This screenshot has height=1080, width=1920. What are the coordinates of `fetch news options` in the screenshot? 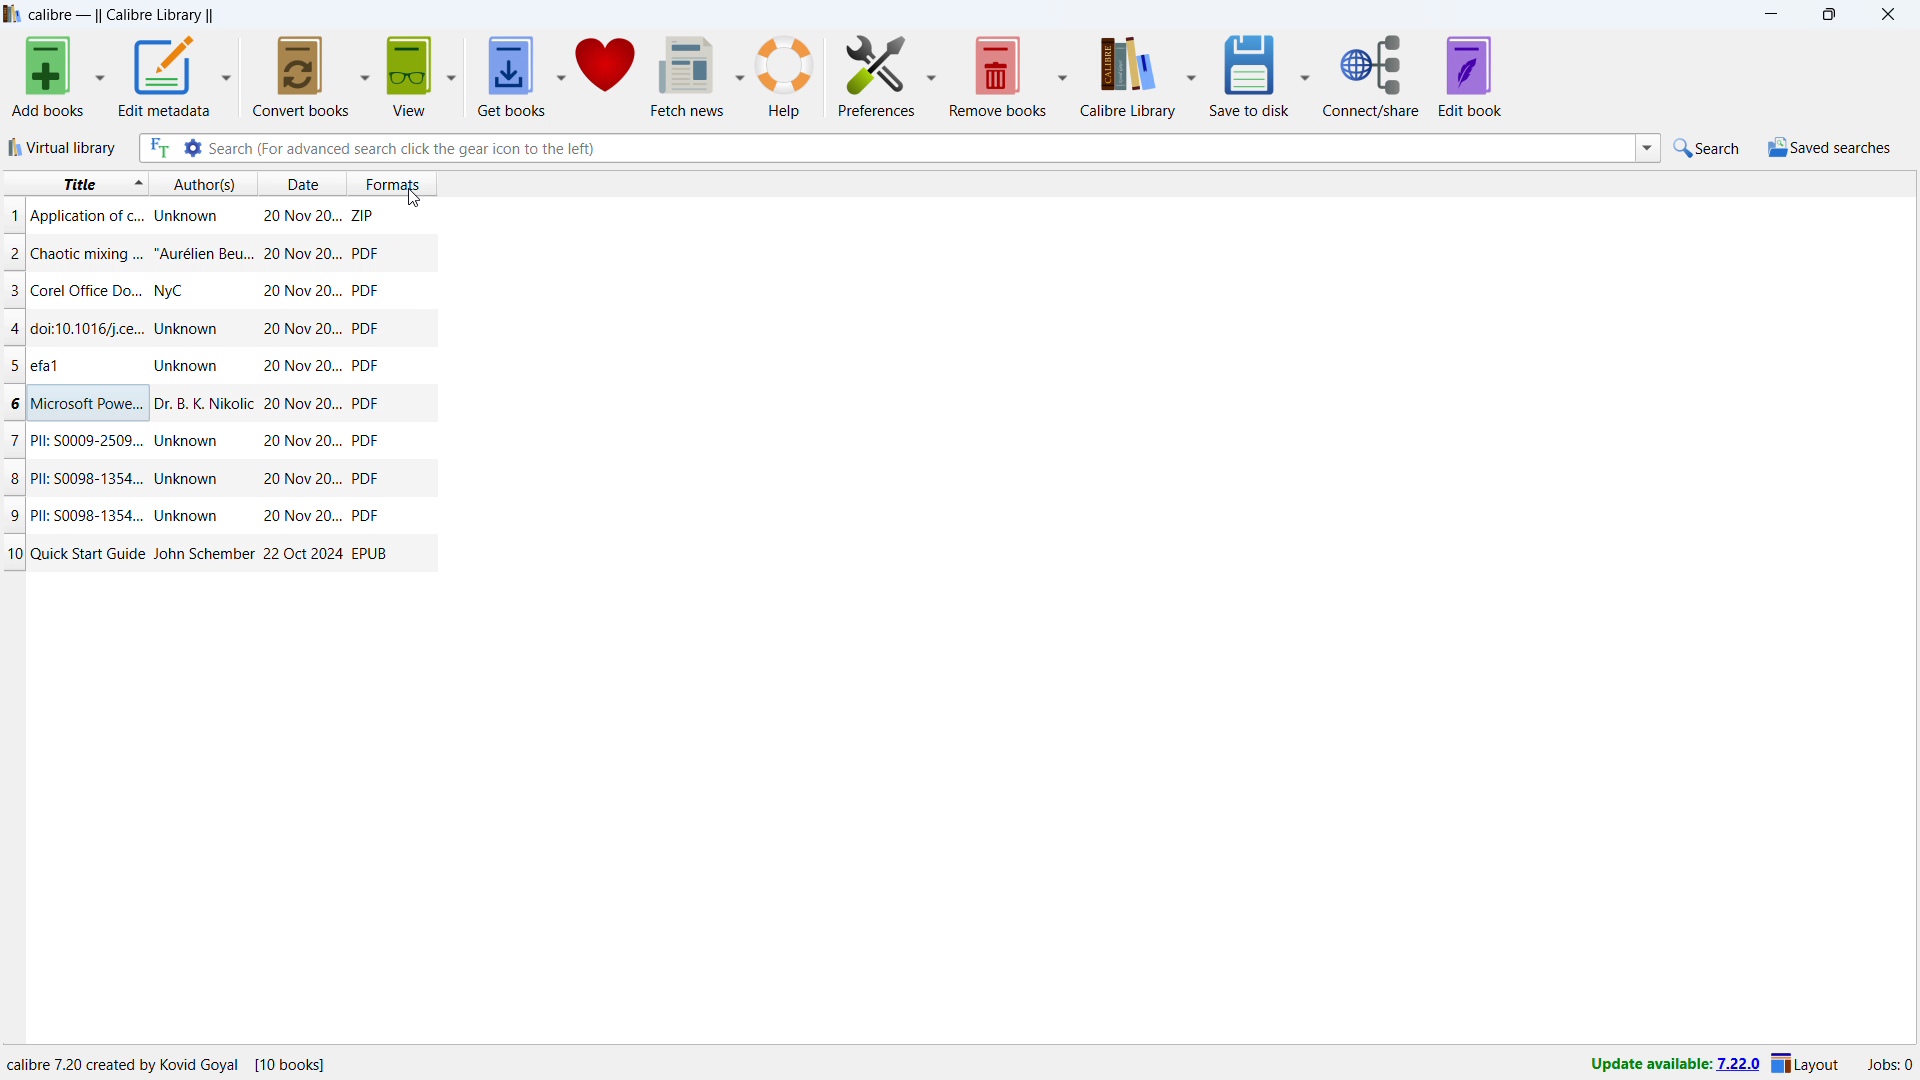 It's located at (740, 74).